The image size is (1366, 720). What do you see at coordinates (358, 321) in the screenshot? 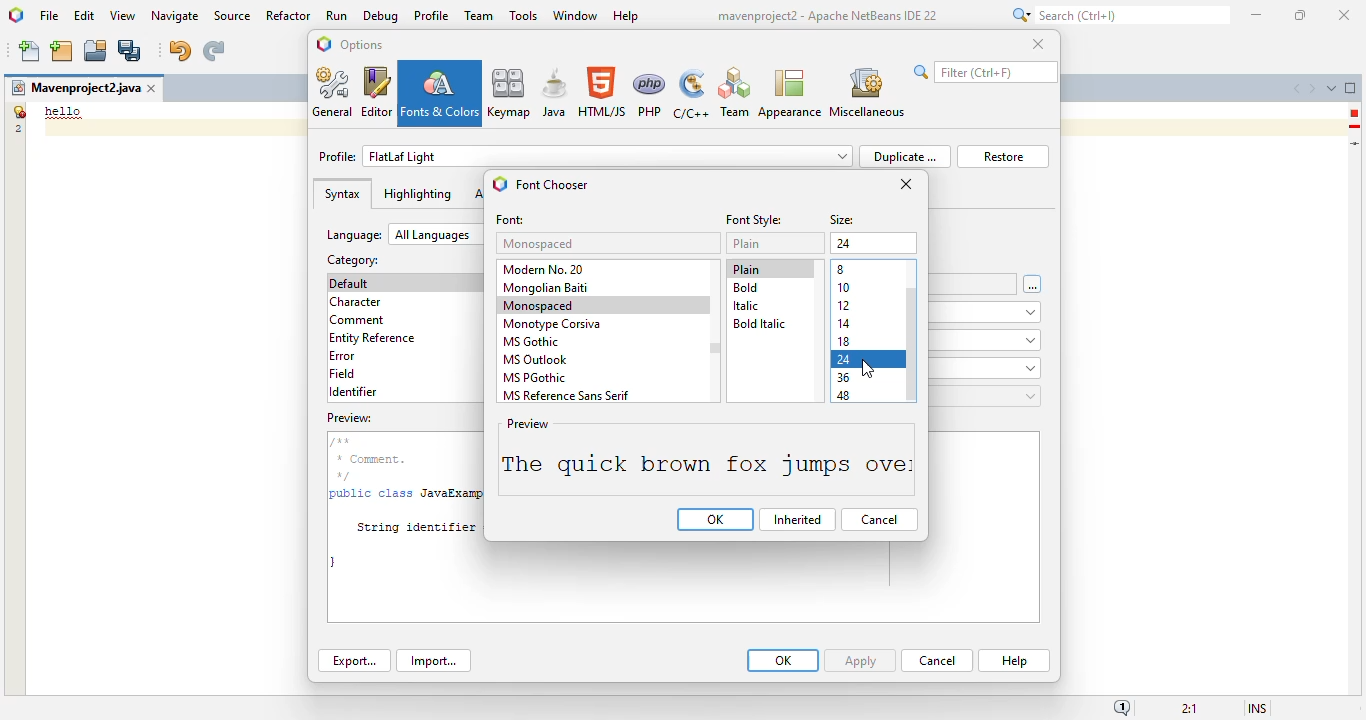
I see `comment` at bounding box center [358, 321].